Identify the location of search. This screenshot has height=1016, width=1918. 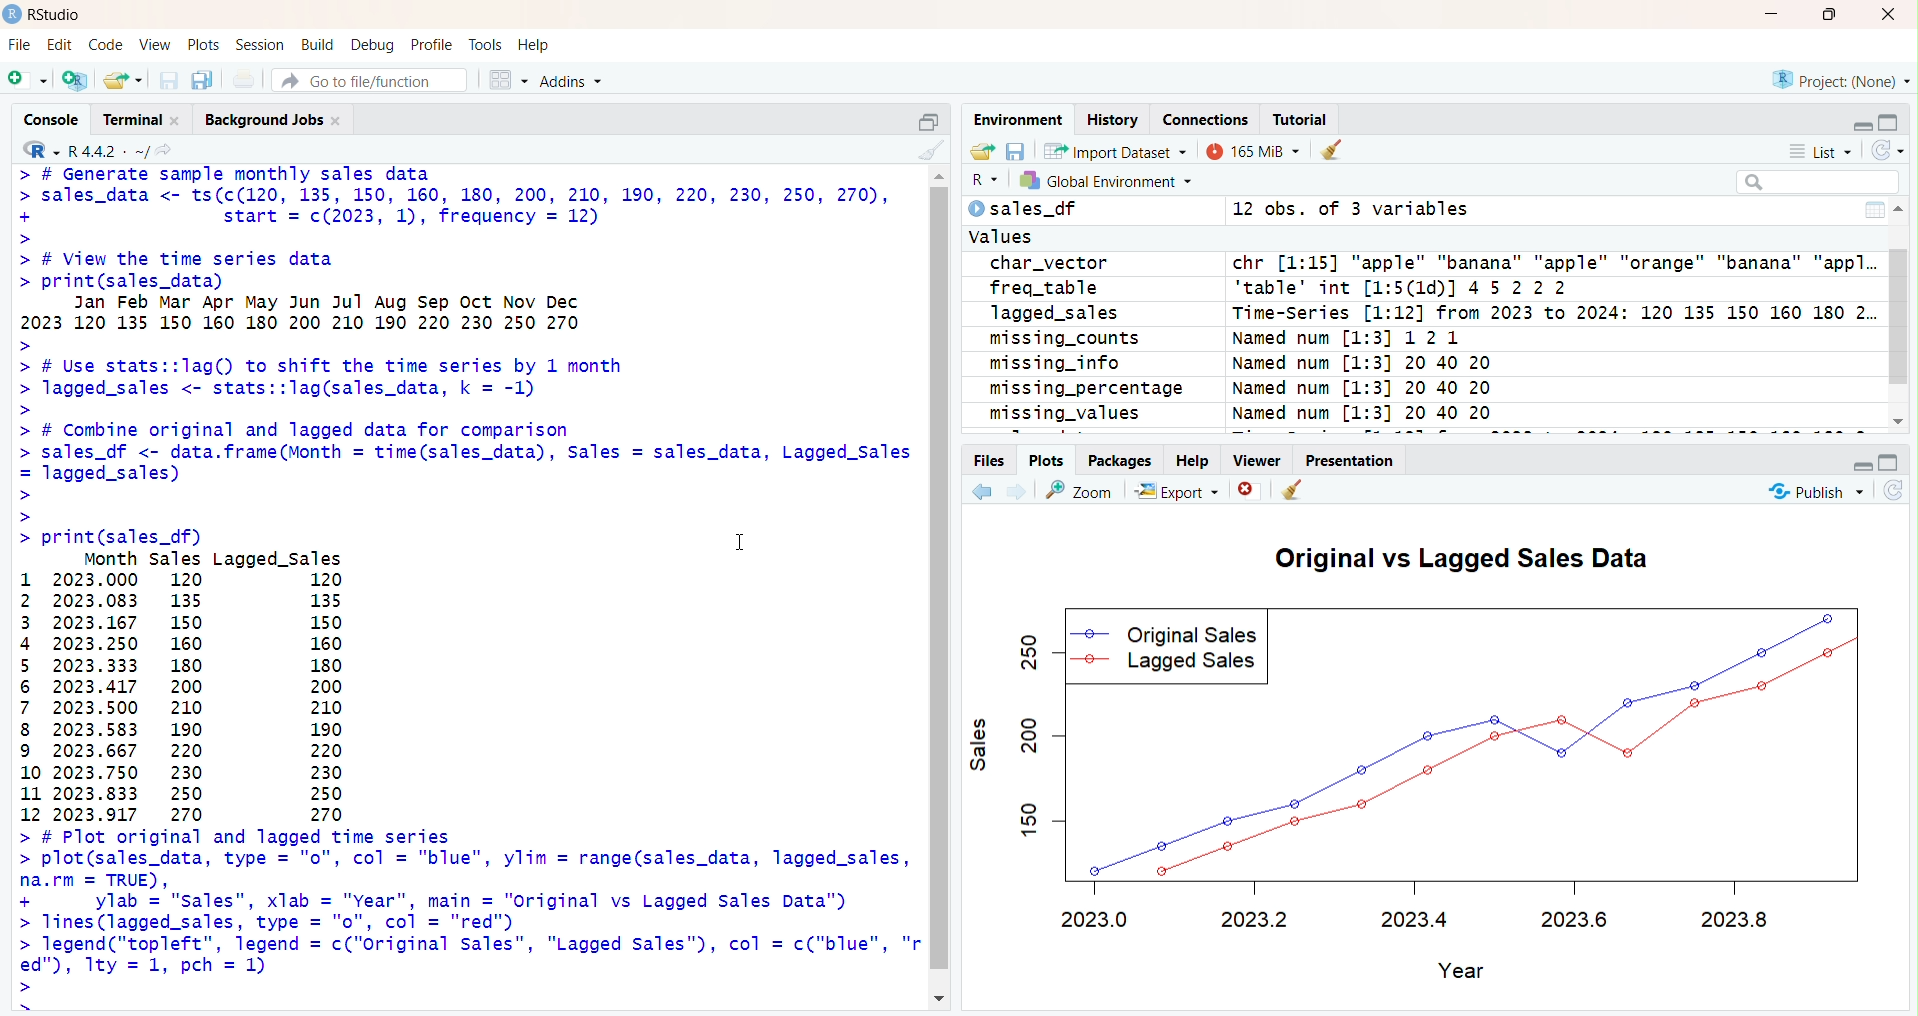
(1820, 181).